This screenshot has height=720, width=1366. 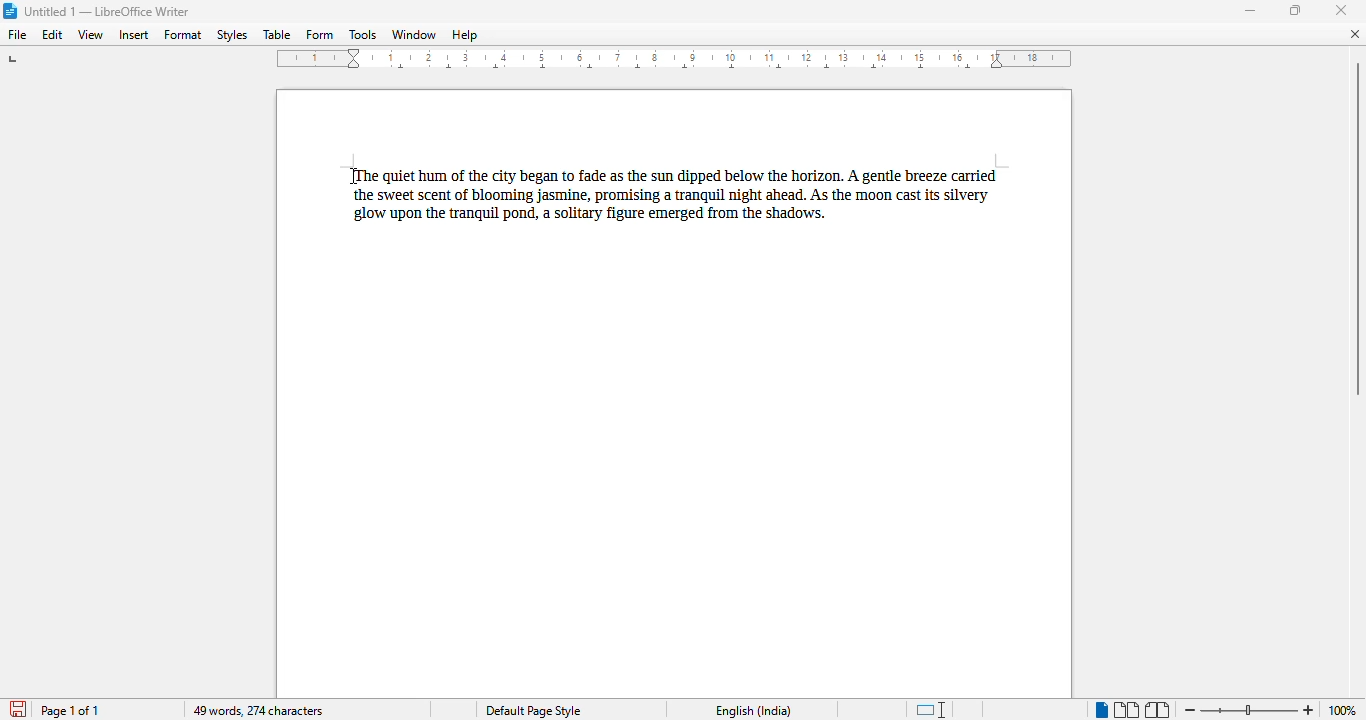 I want to click on click to save document, so click(x=18, y=709).